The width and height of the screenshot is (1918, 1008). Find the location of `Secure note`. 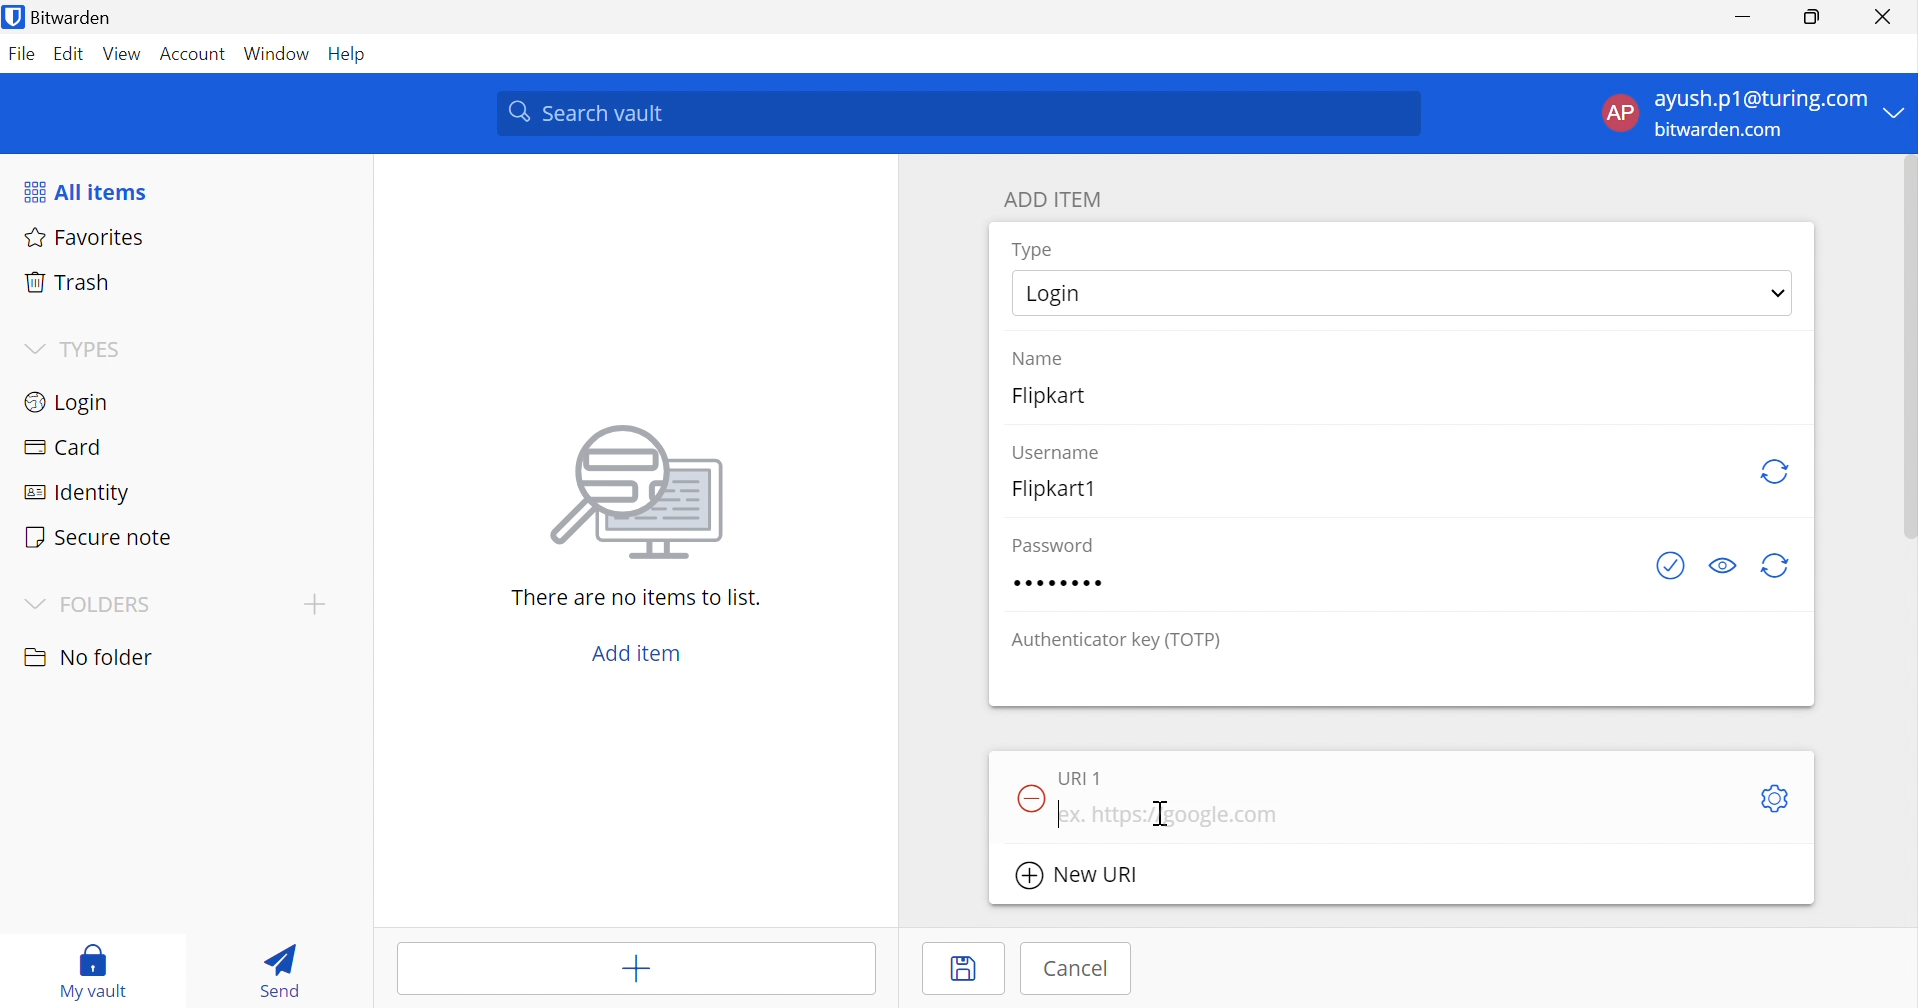

Secure note is located at coordinates (101, 540).